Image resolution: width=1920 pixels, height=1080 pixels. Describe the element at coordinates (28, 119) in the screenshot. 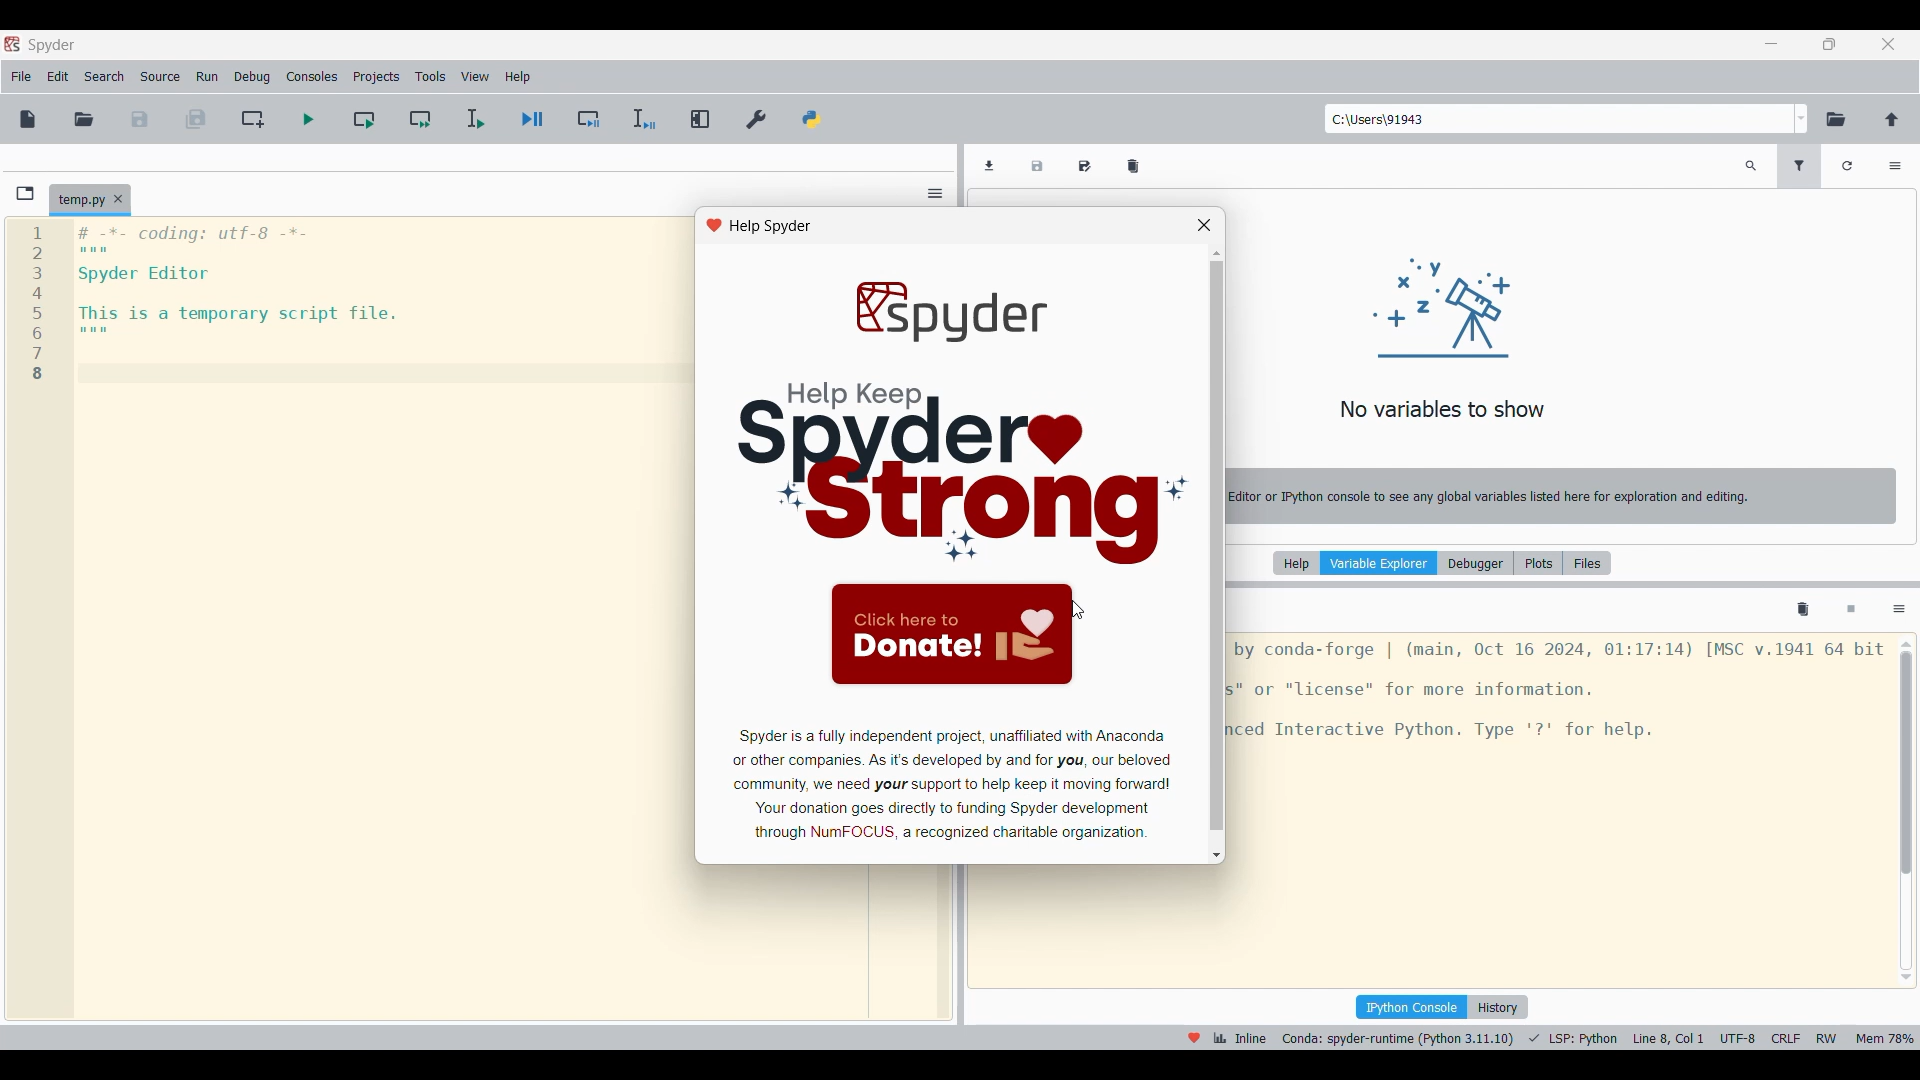

I see `New file` at that location.